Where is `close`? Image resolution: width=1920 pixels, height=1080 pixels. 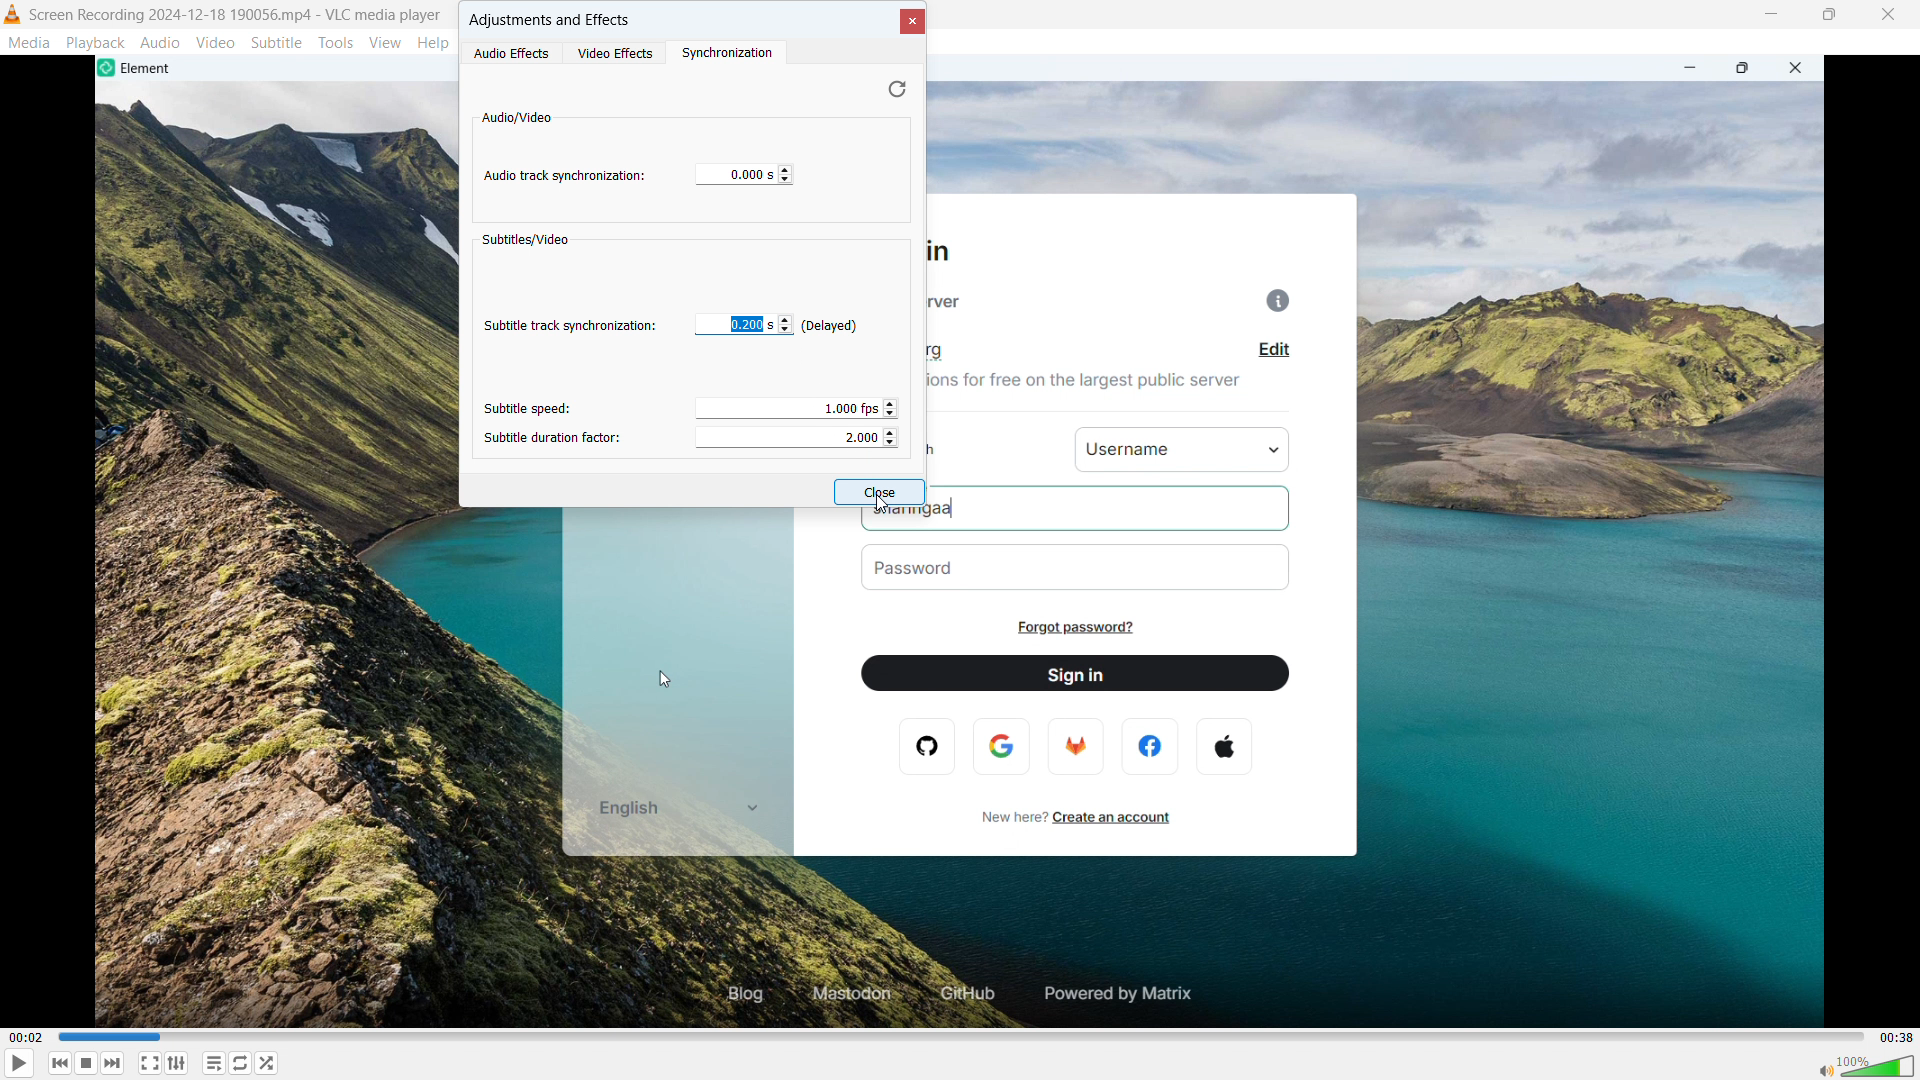
close is located at coordinates (878, 490).